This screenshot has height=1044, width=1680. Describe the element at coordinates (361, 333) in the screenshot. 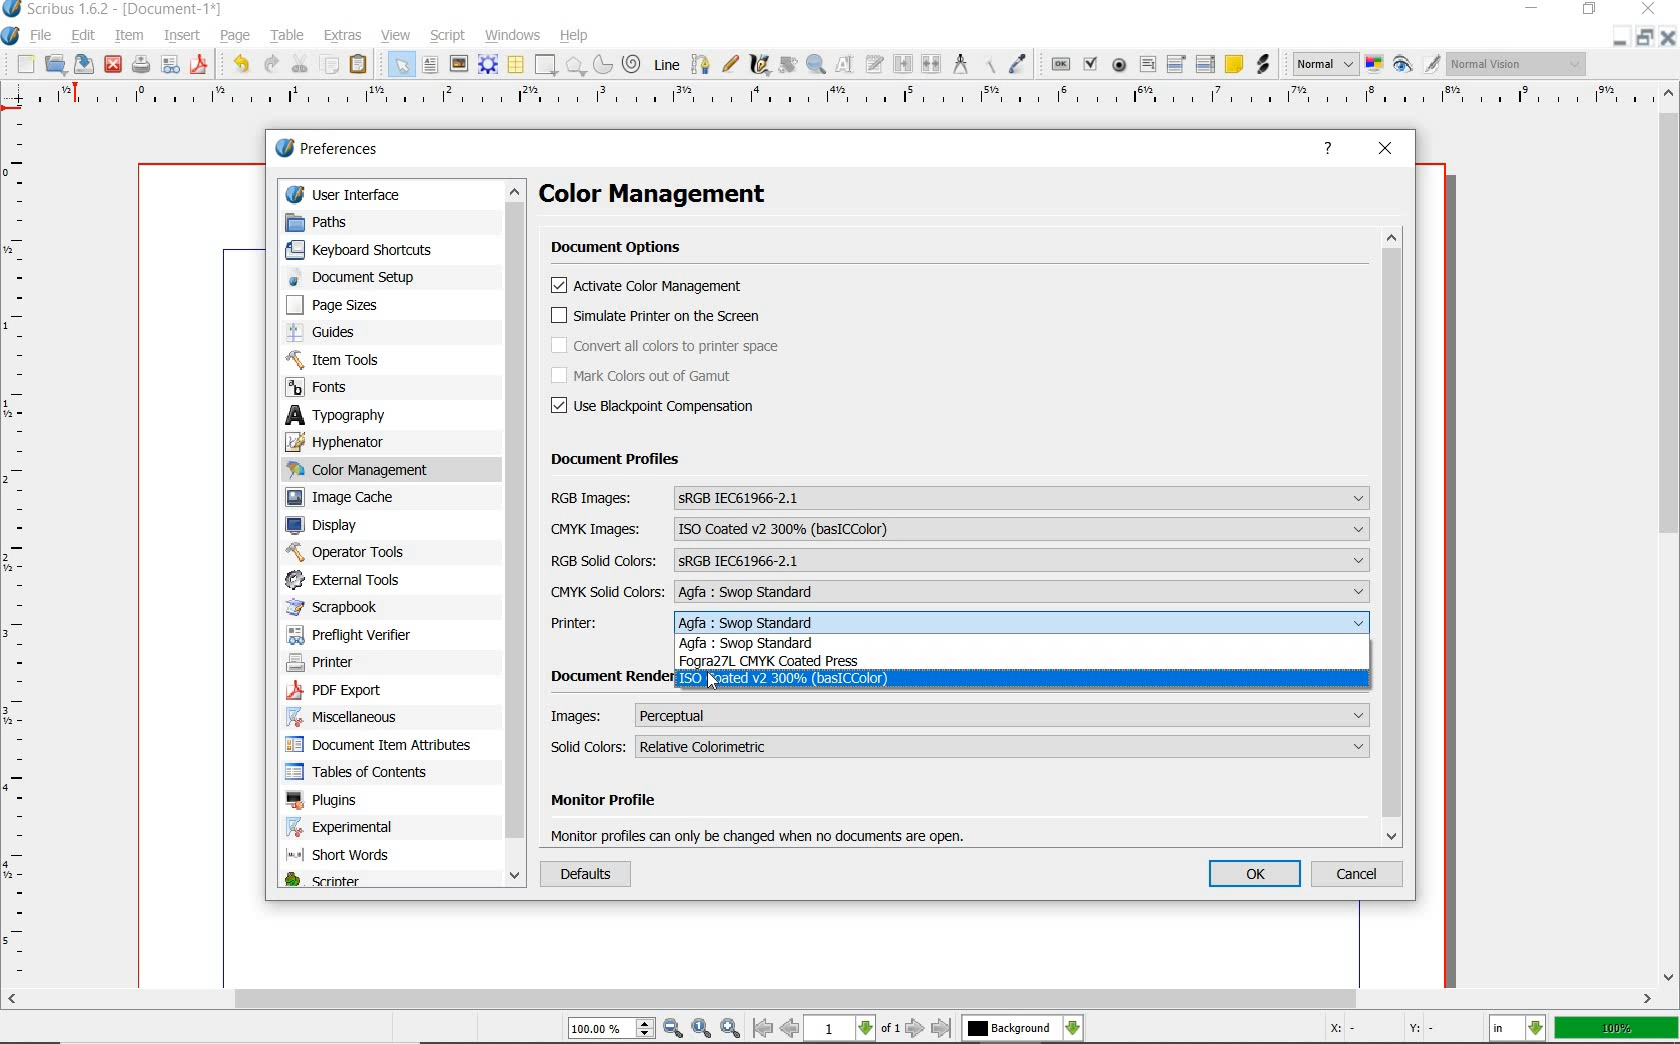

I see `guides` at that location.